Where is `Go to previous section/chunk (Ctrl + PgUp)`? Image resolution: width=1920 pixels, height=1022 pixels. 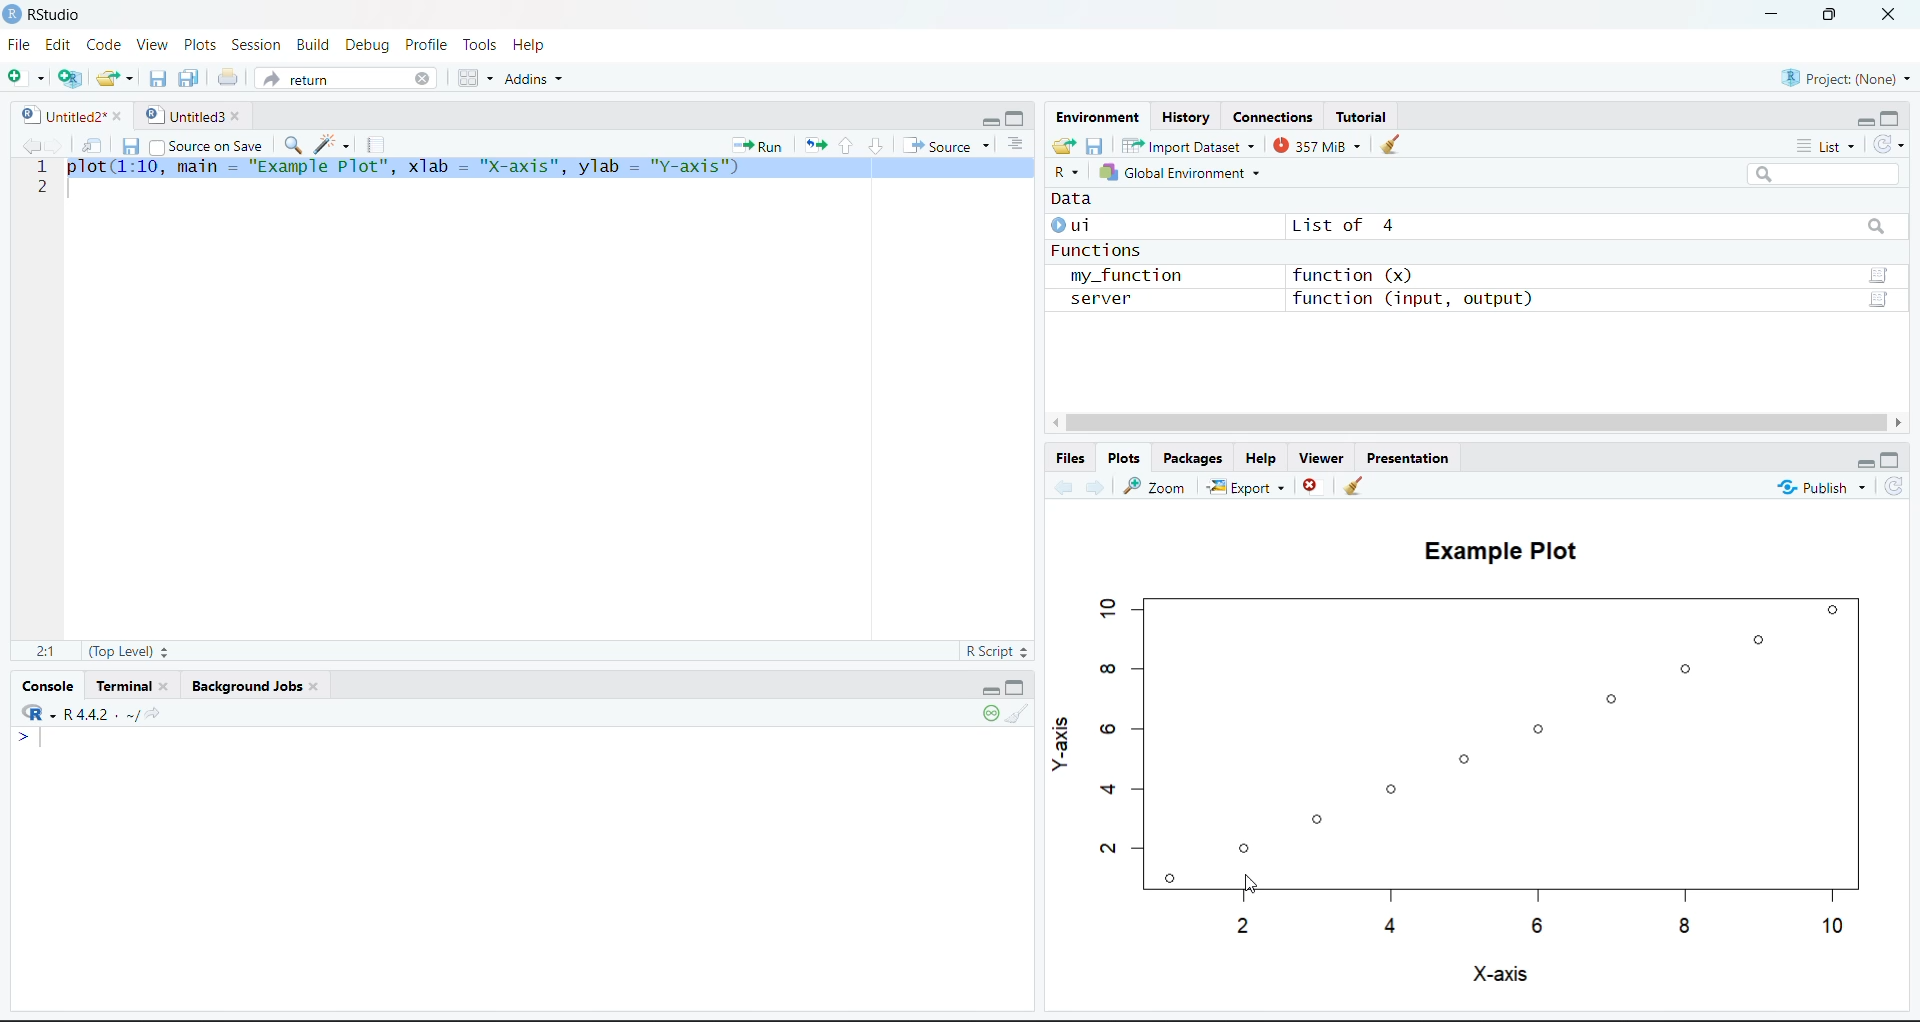 Go to previous section/chunk (Ctrl + PgUp) is located at coordinates (846, 145).